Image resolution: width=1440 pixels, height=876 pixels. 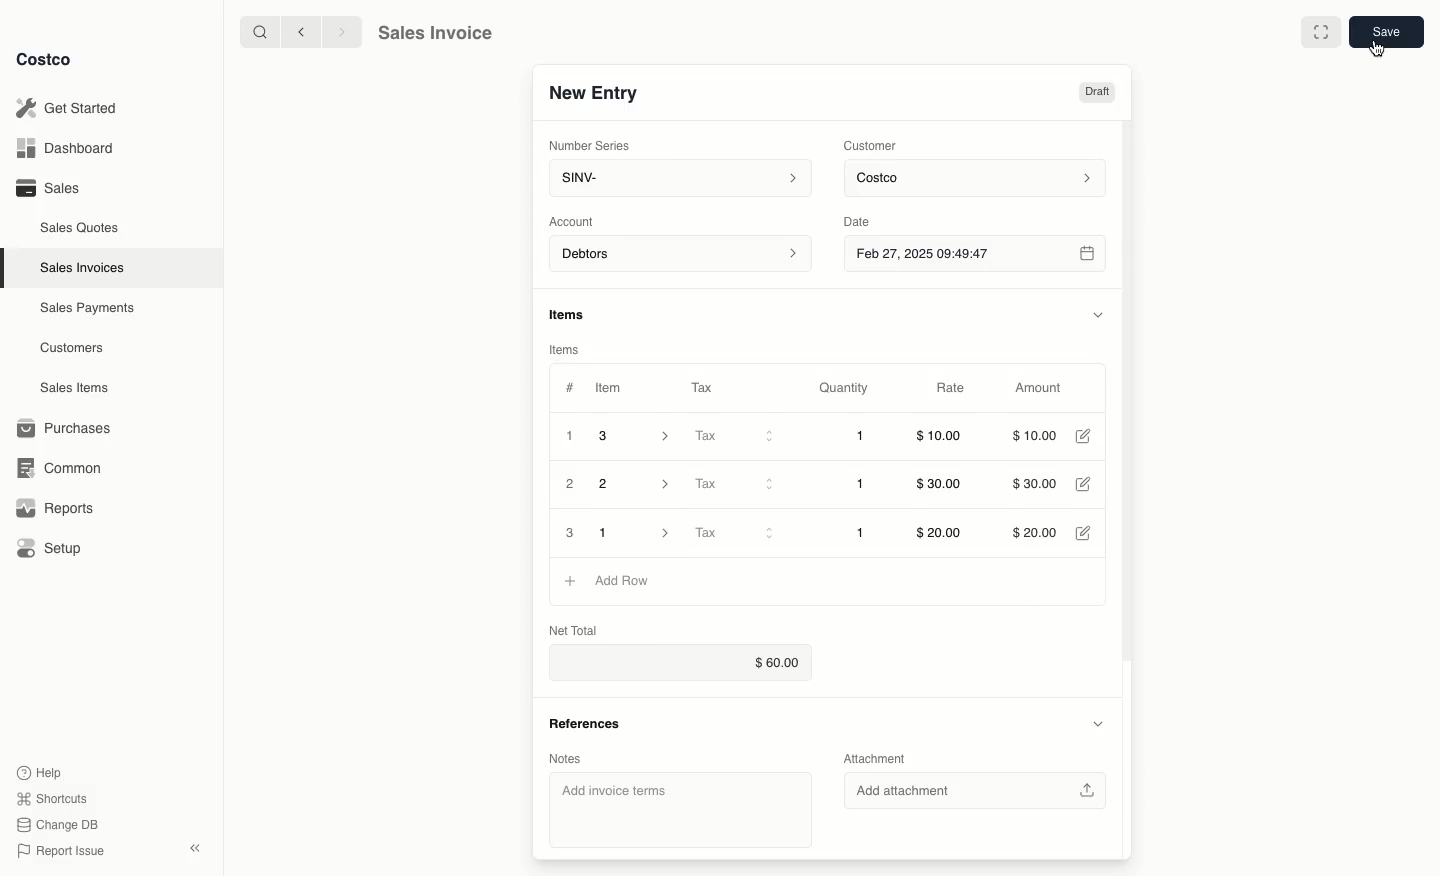 I want to click on 2, so click(x=637, y=484).